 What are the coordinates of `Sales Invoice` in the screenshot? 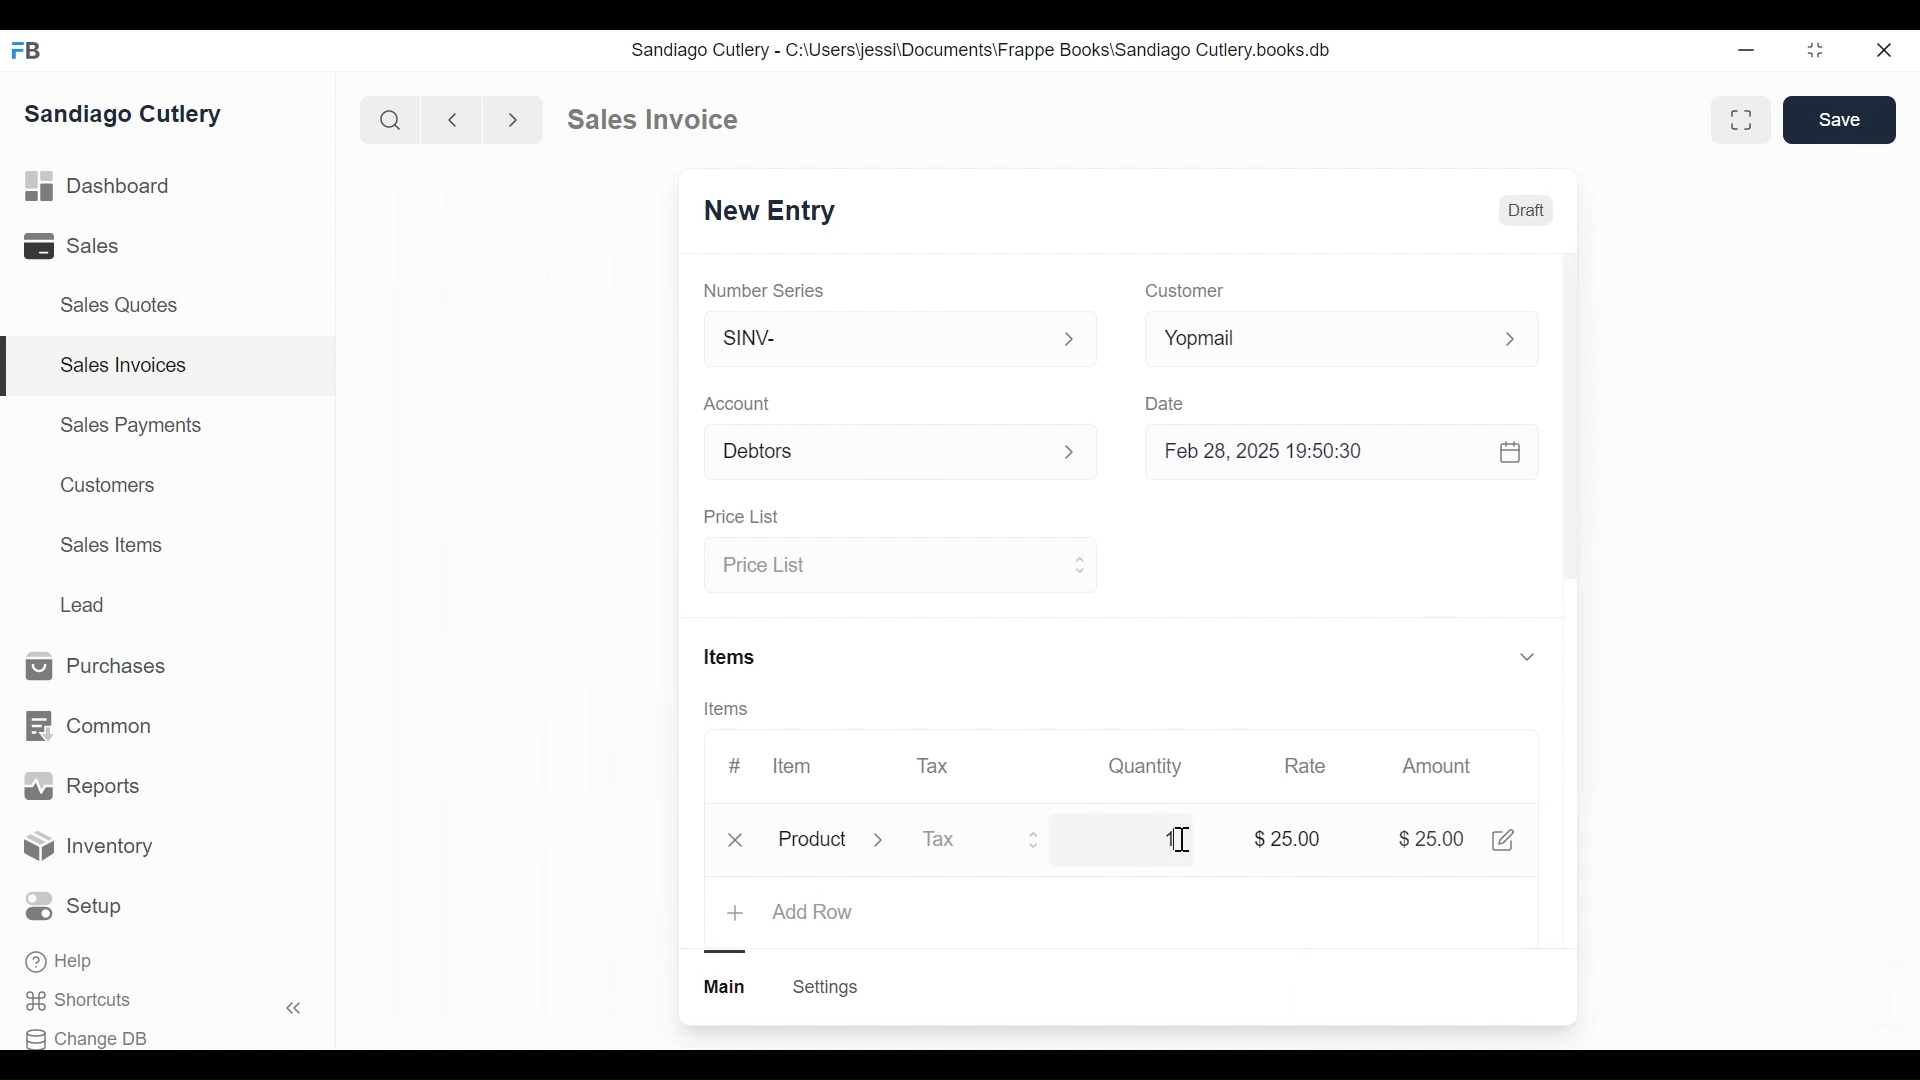 It's located at (652, 120).